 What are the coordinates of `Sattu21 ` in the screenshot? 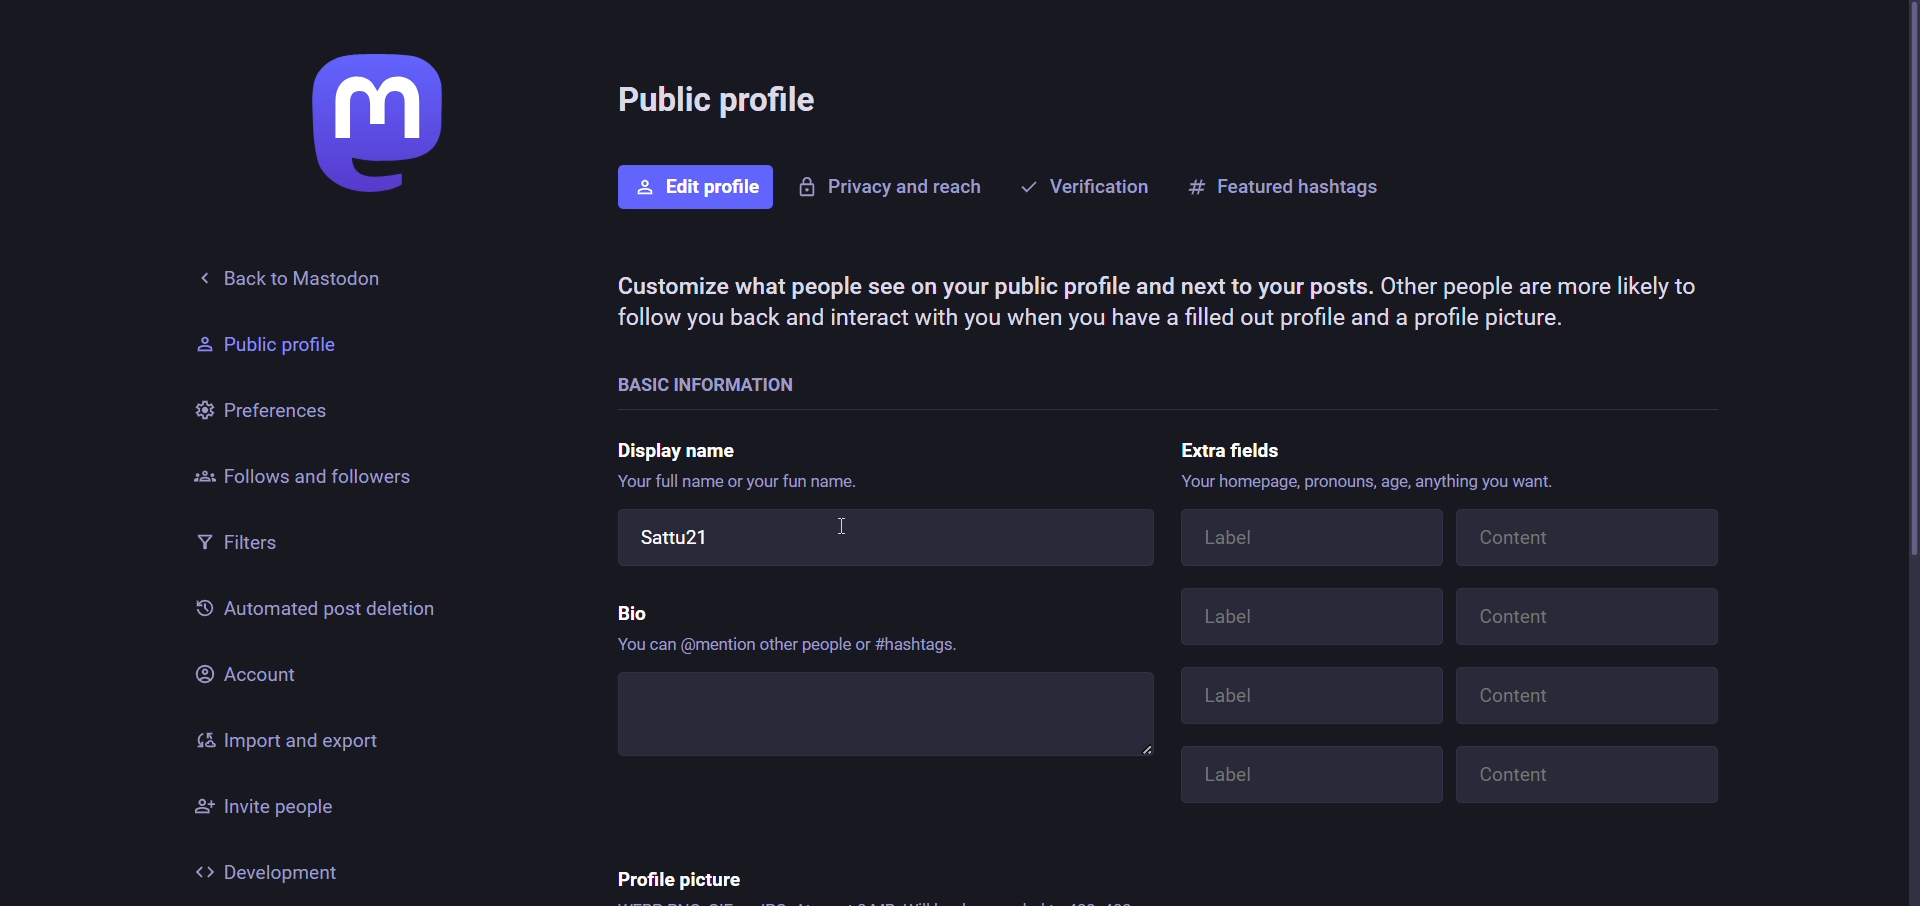 It's located at (878, 536).